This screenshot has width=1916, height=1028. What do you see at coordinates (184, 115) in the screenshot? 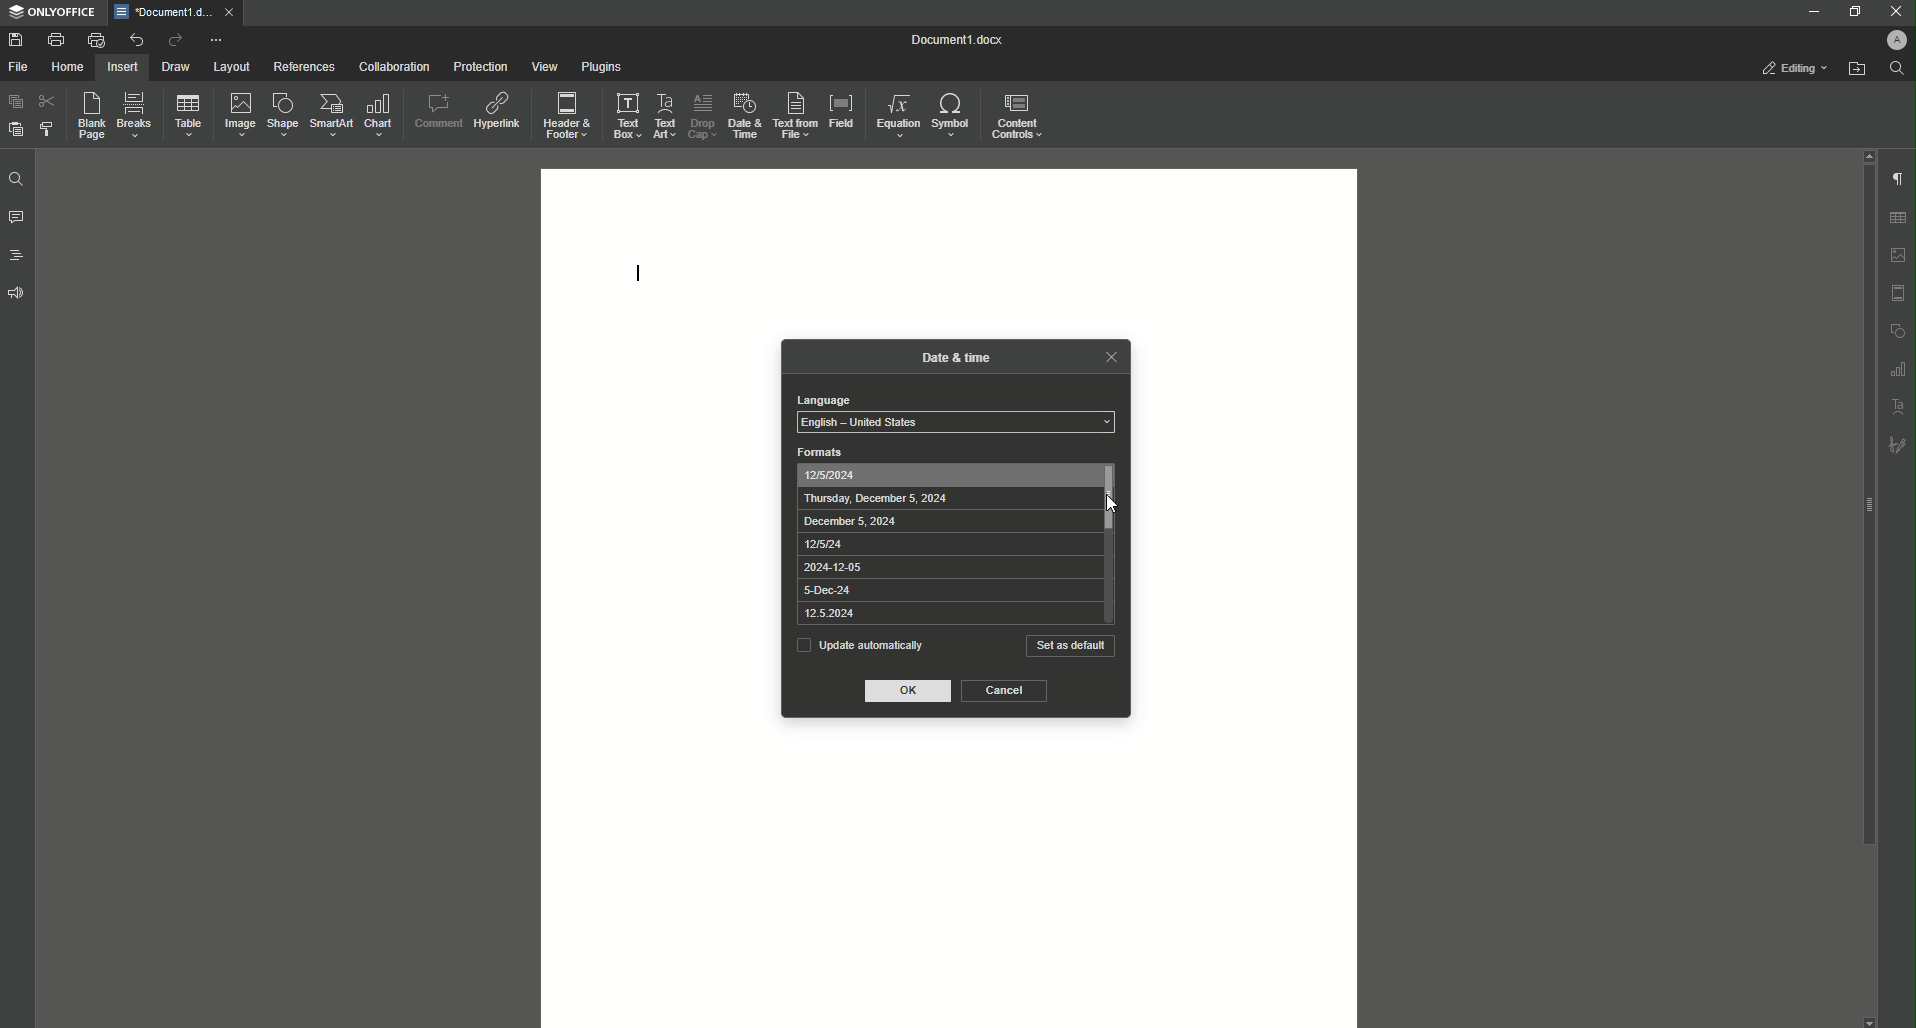
I see `Table` at bounding box center [184, 115].